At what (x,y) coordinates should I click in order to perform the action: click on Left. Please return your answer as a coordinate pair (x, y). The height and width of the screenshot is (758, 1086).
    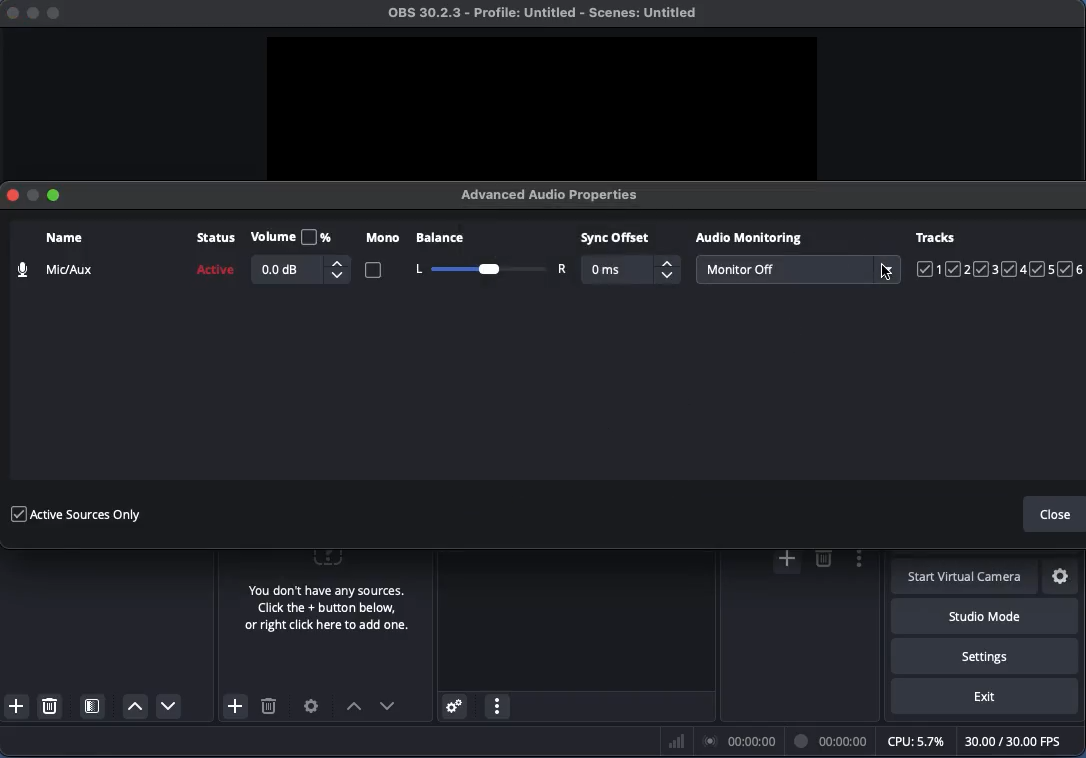
    Looking at the image, I should click on (417, 269).